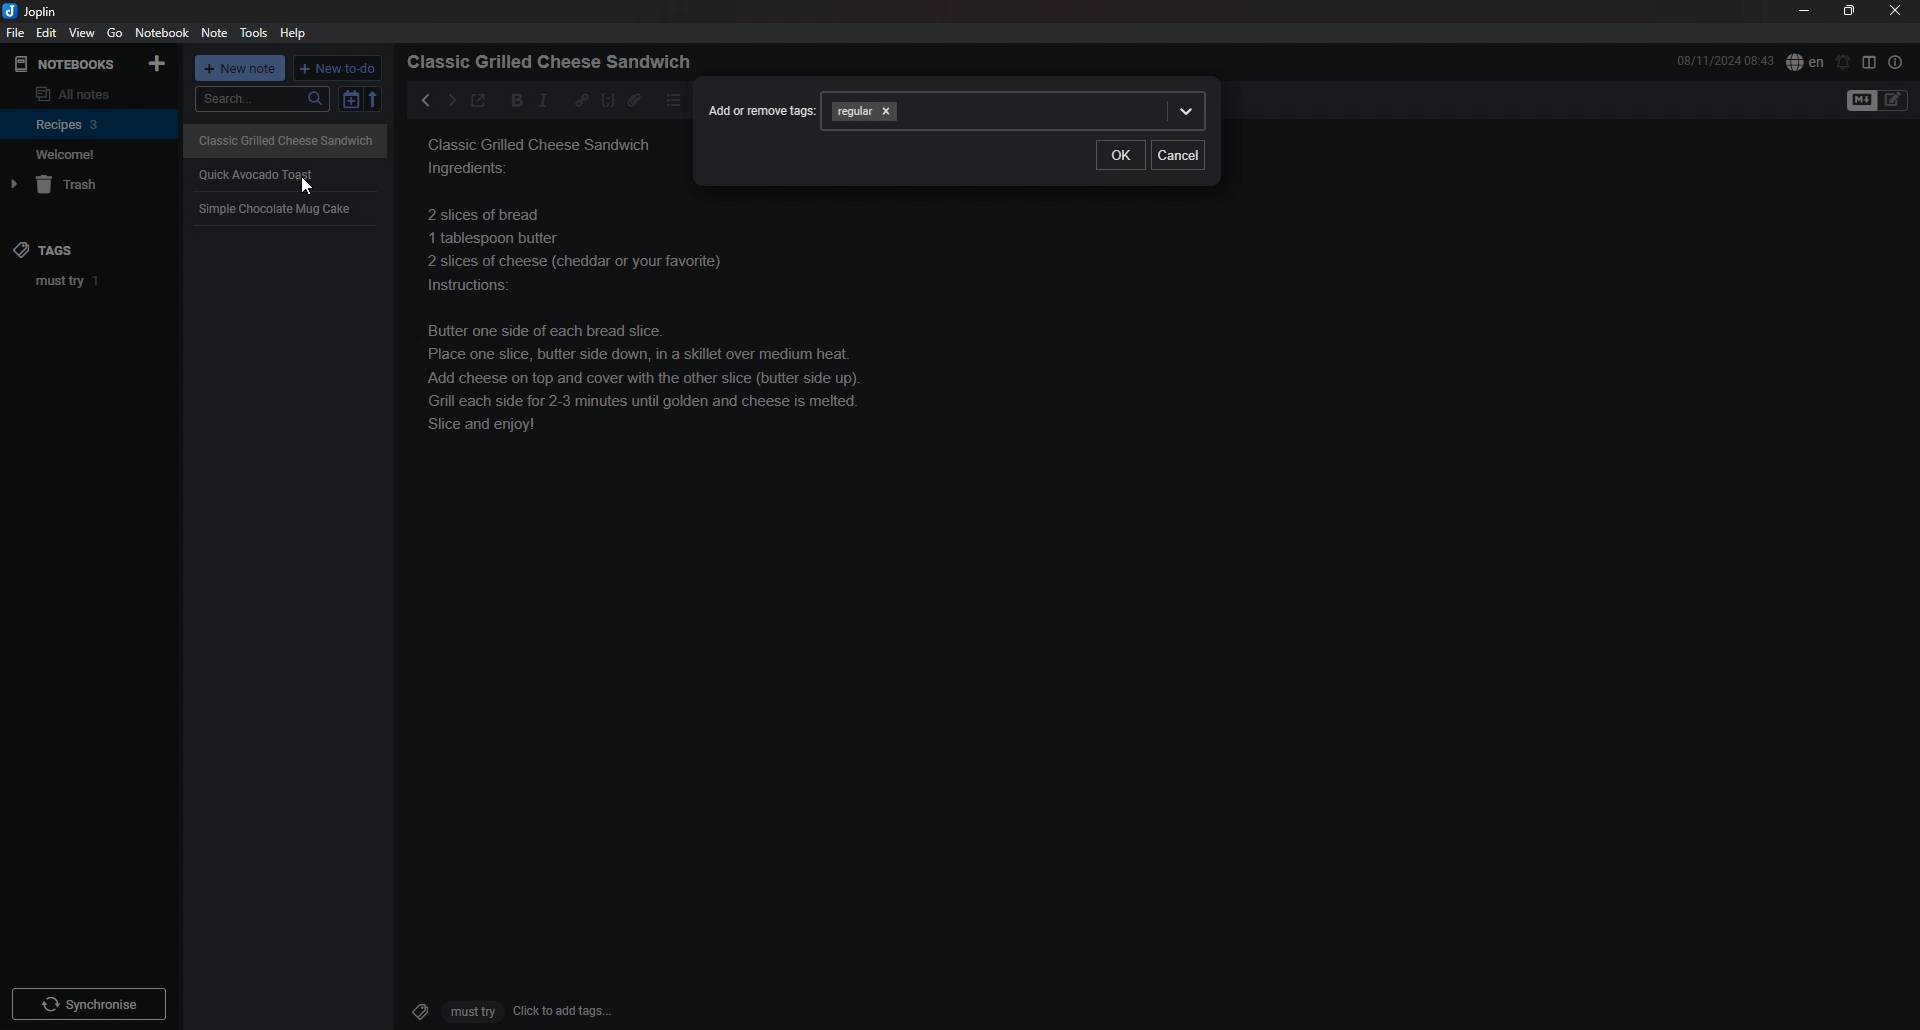  I want to click on heading, so click(555, 62).